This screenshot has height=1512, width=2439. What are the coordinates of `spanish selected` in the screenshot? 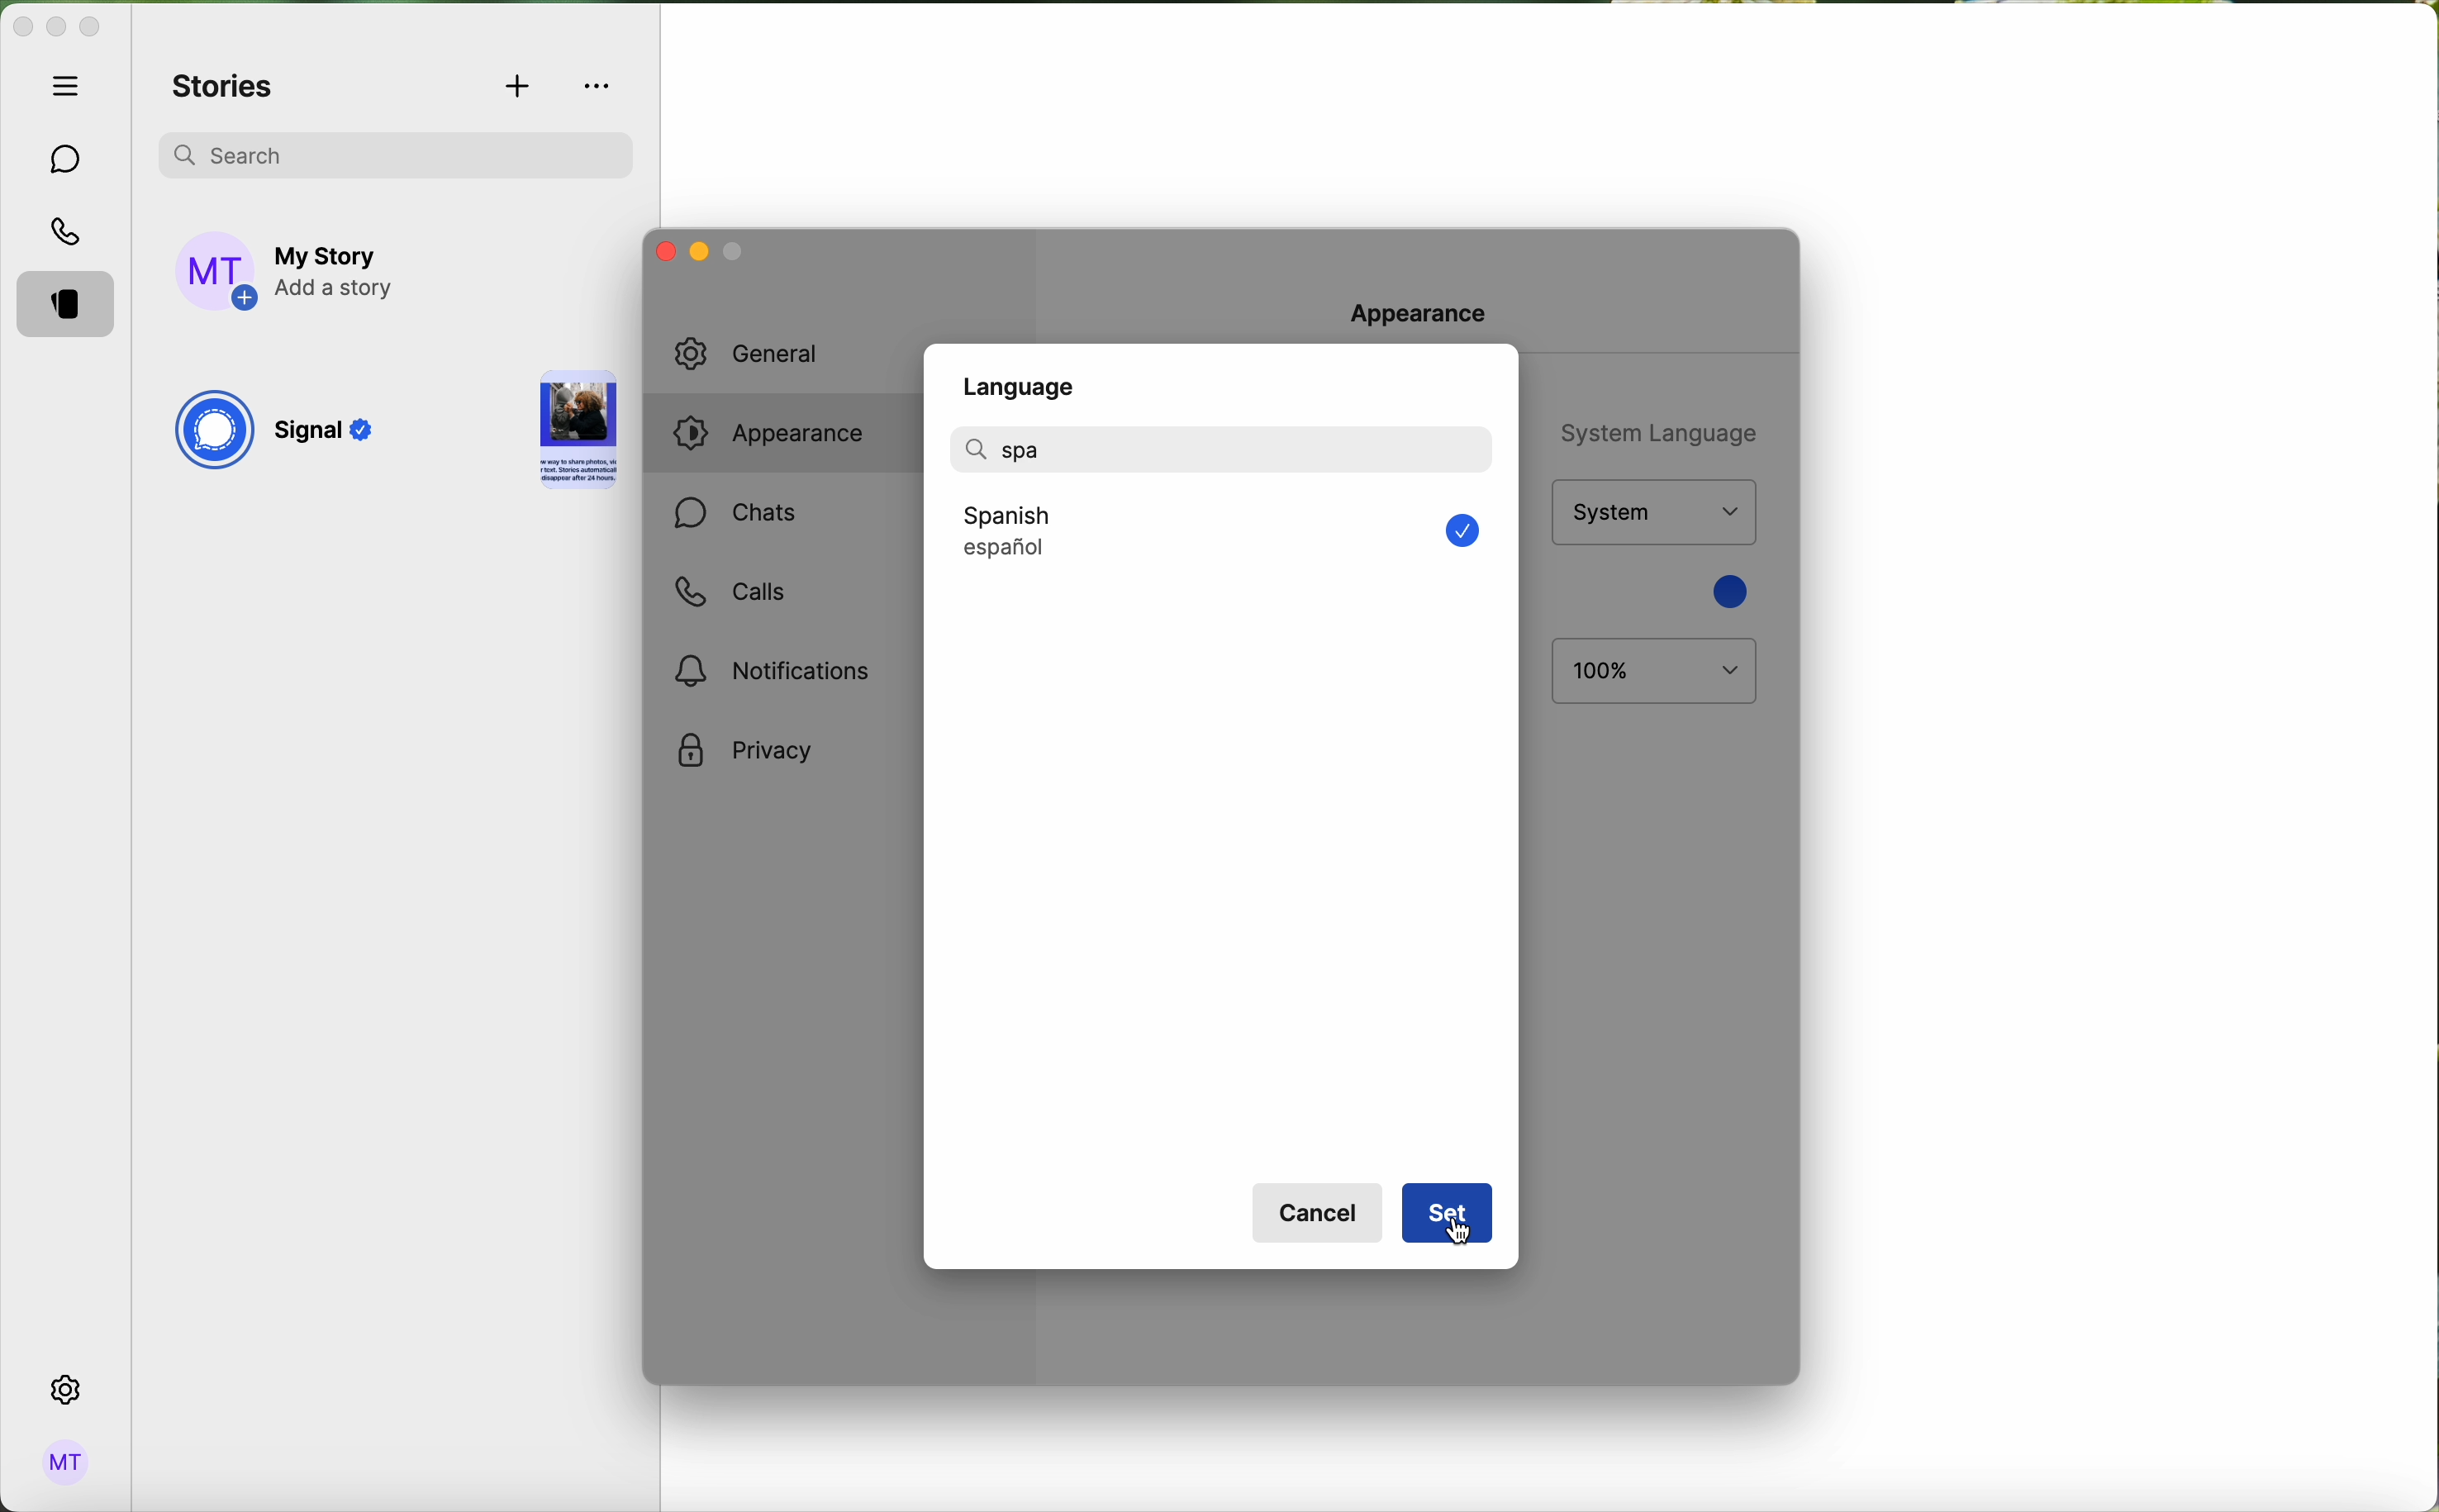 It's located at (1122, 532).